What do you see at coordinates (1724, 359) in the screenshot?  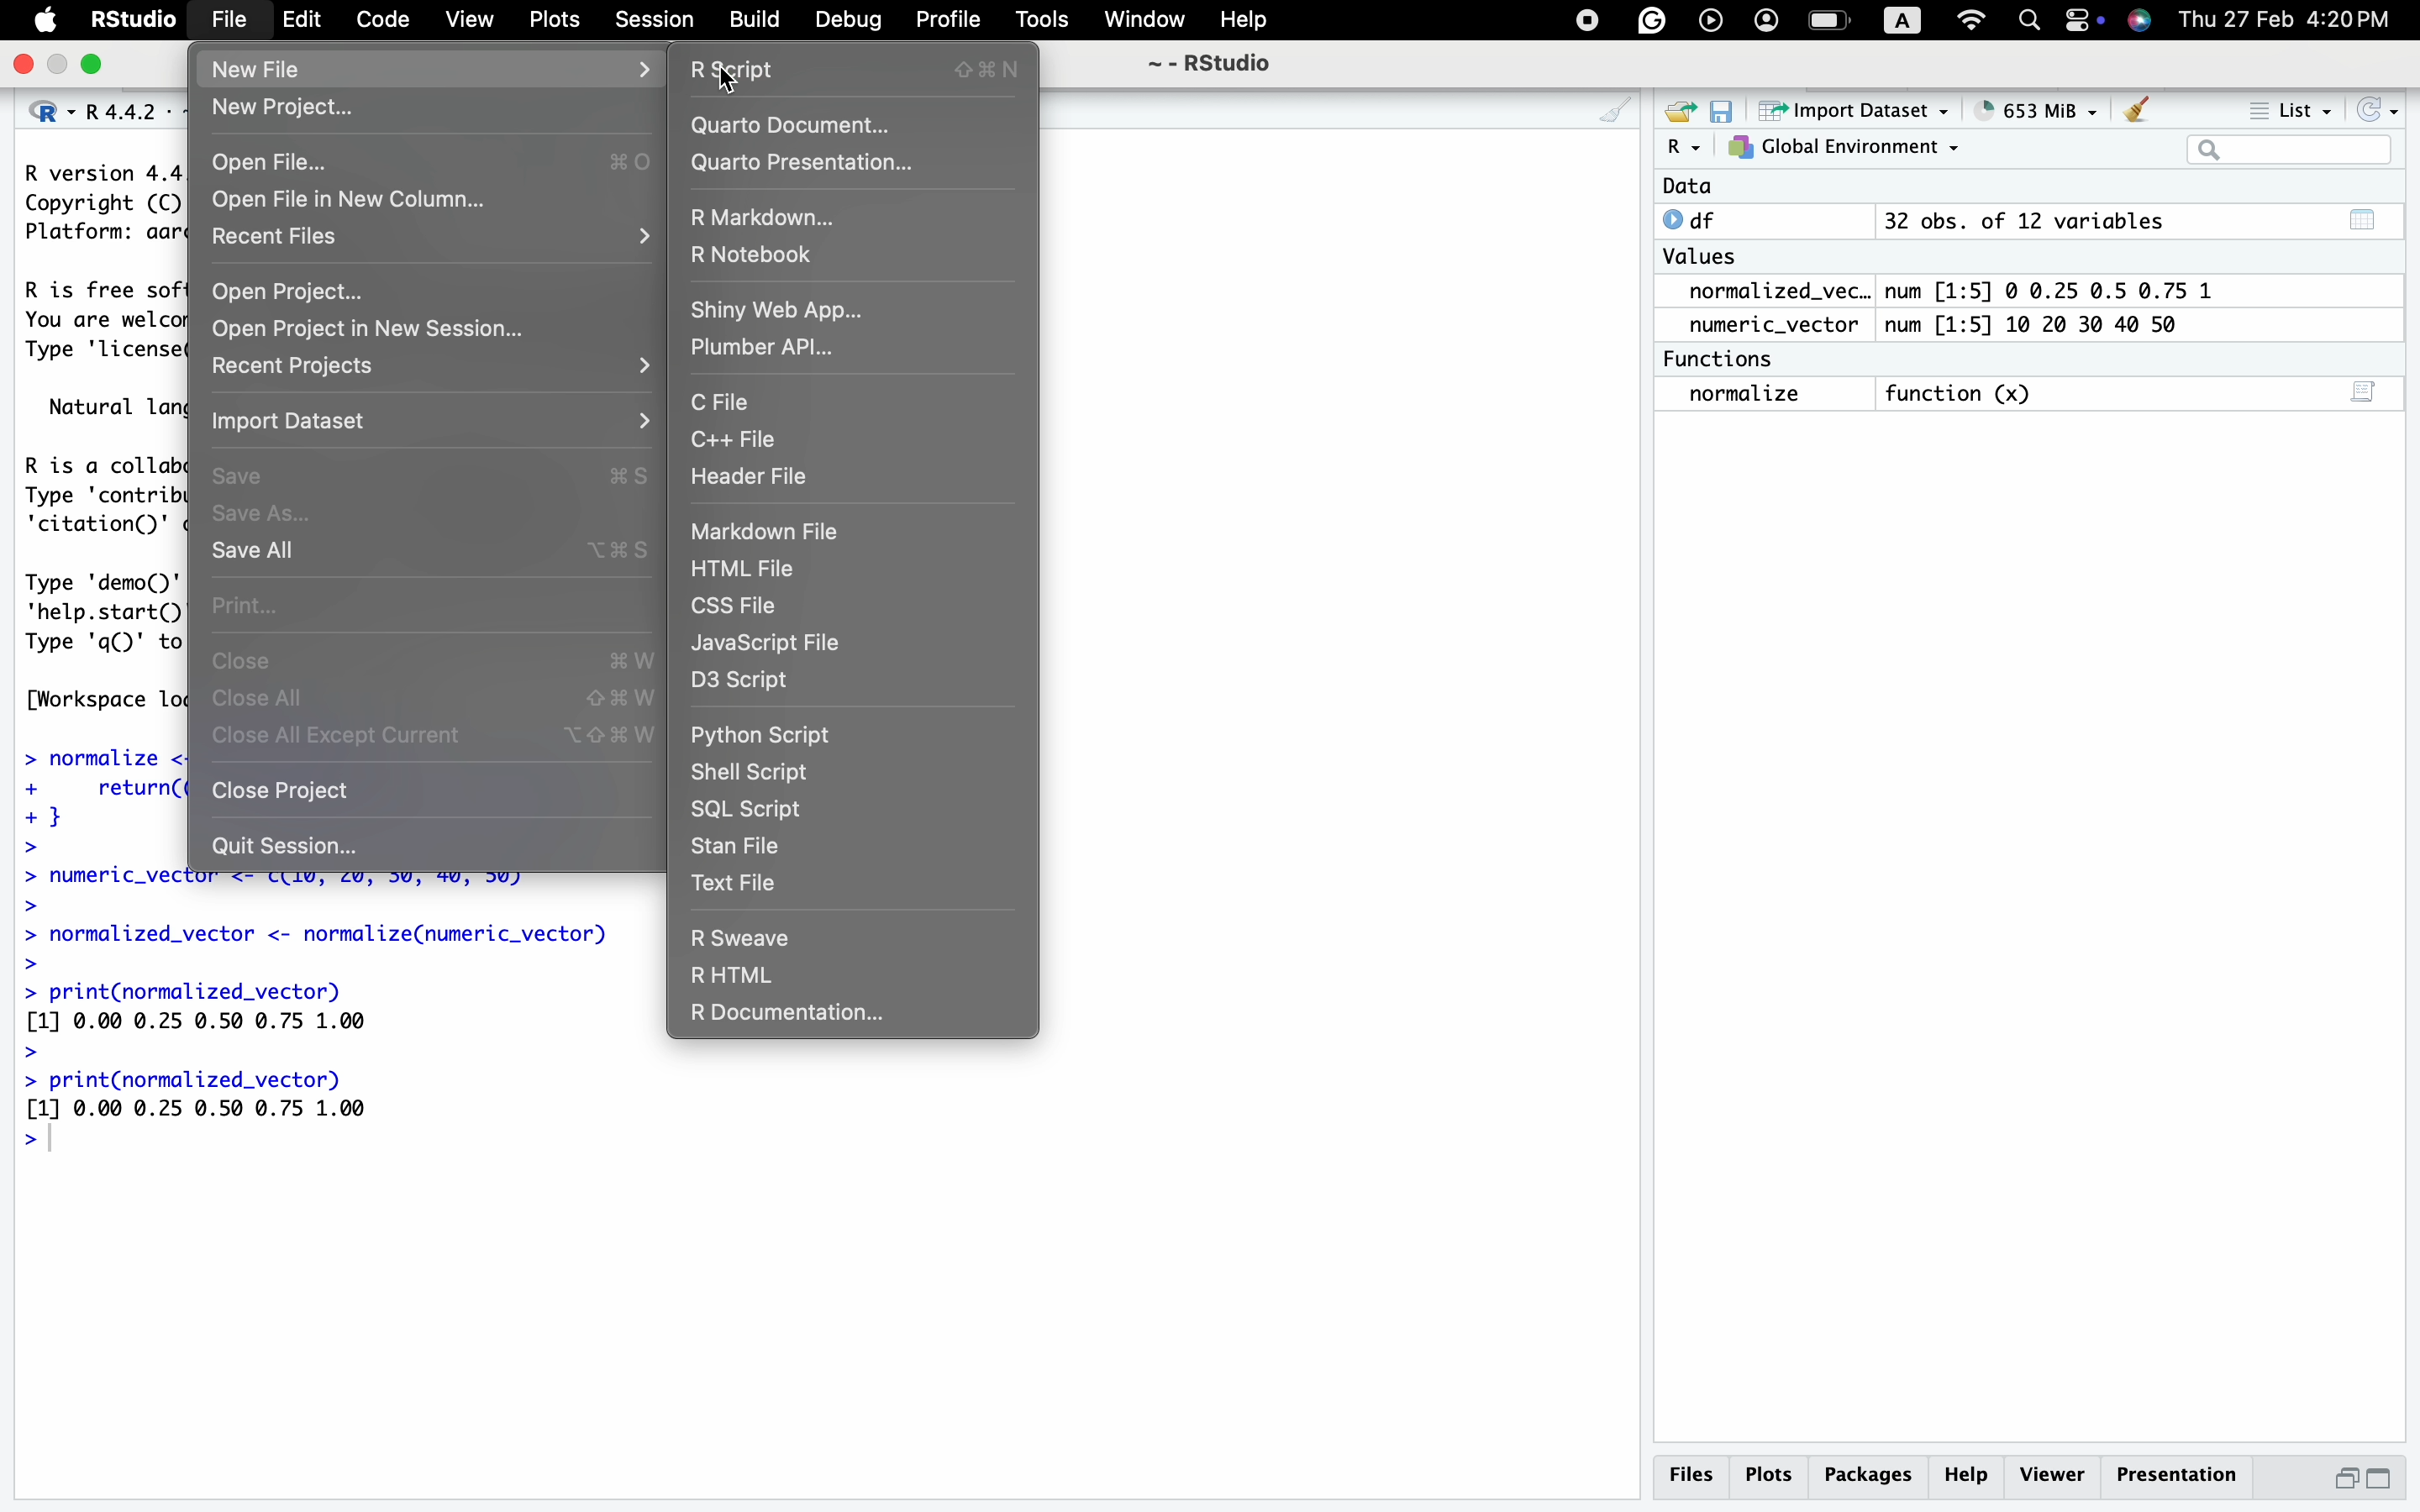 I see `Functions` at bounding box center [1724, 359].